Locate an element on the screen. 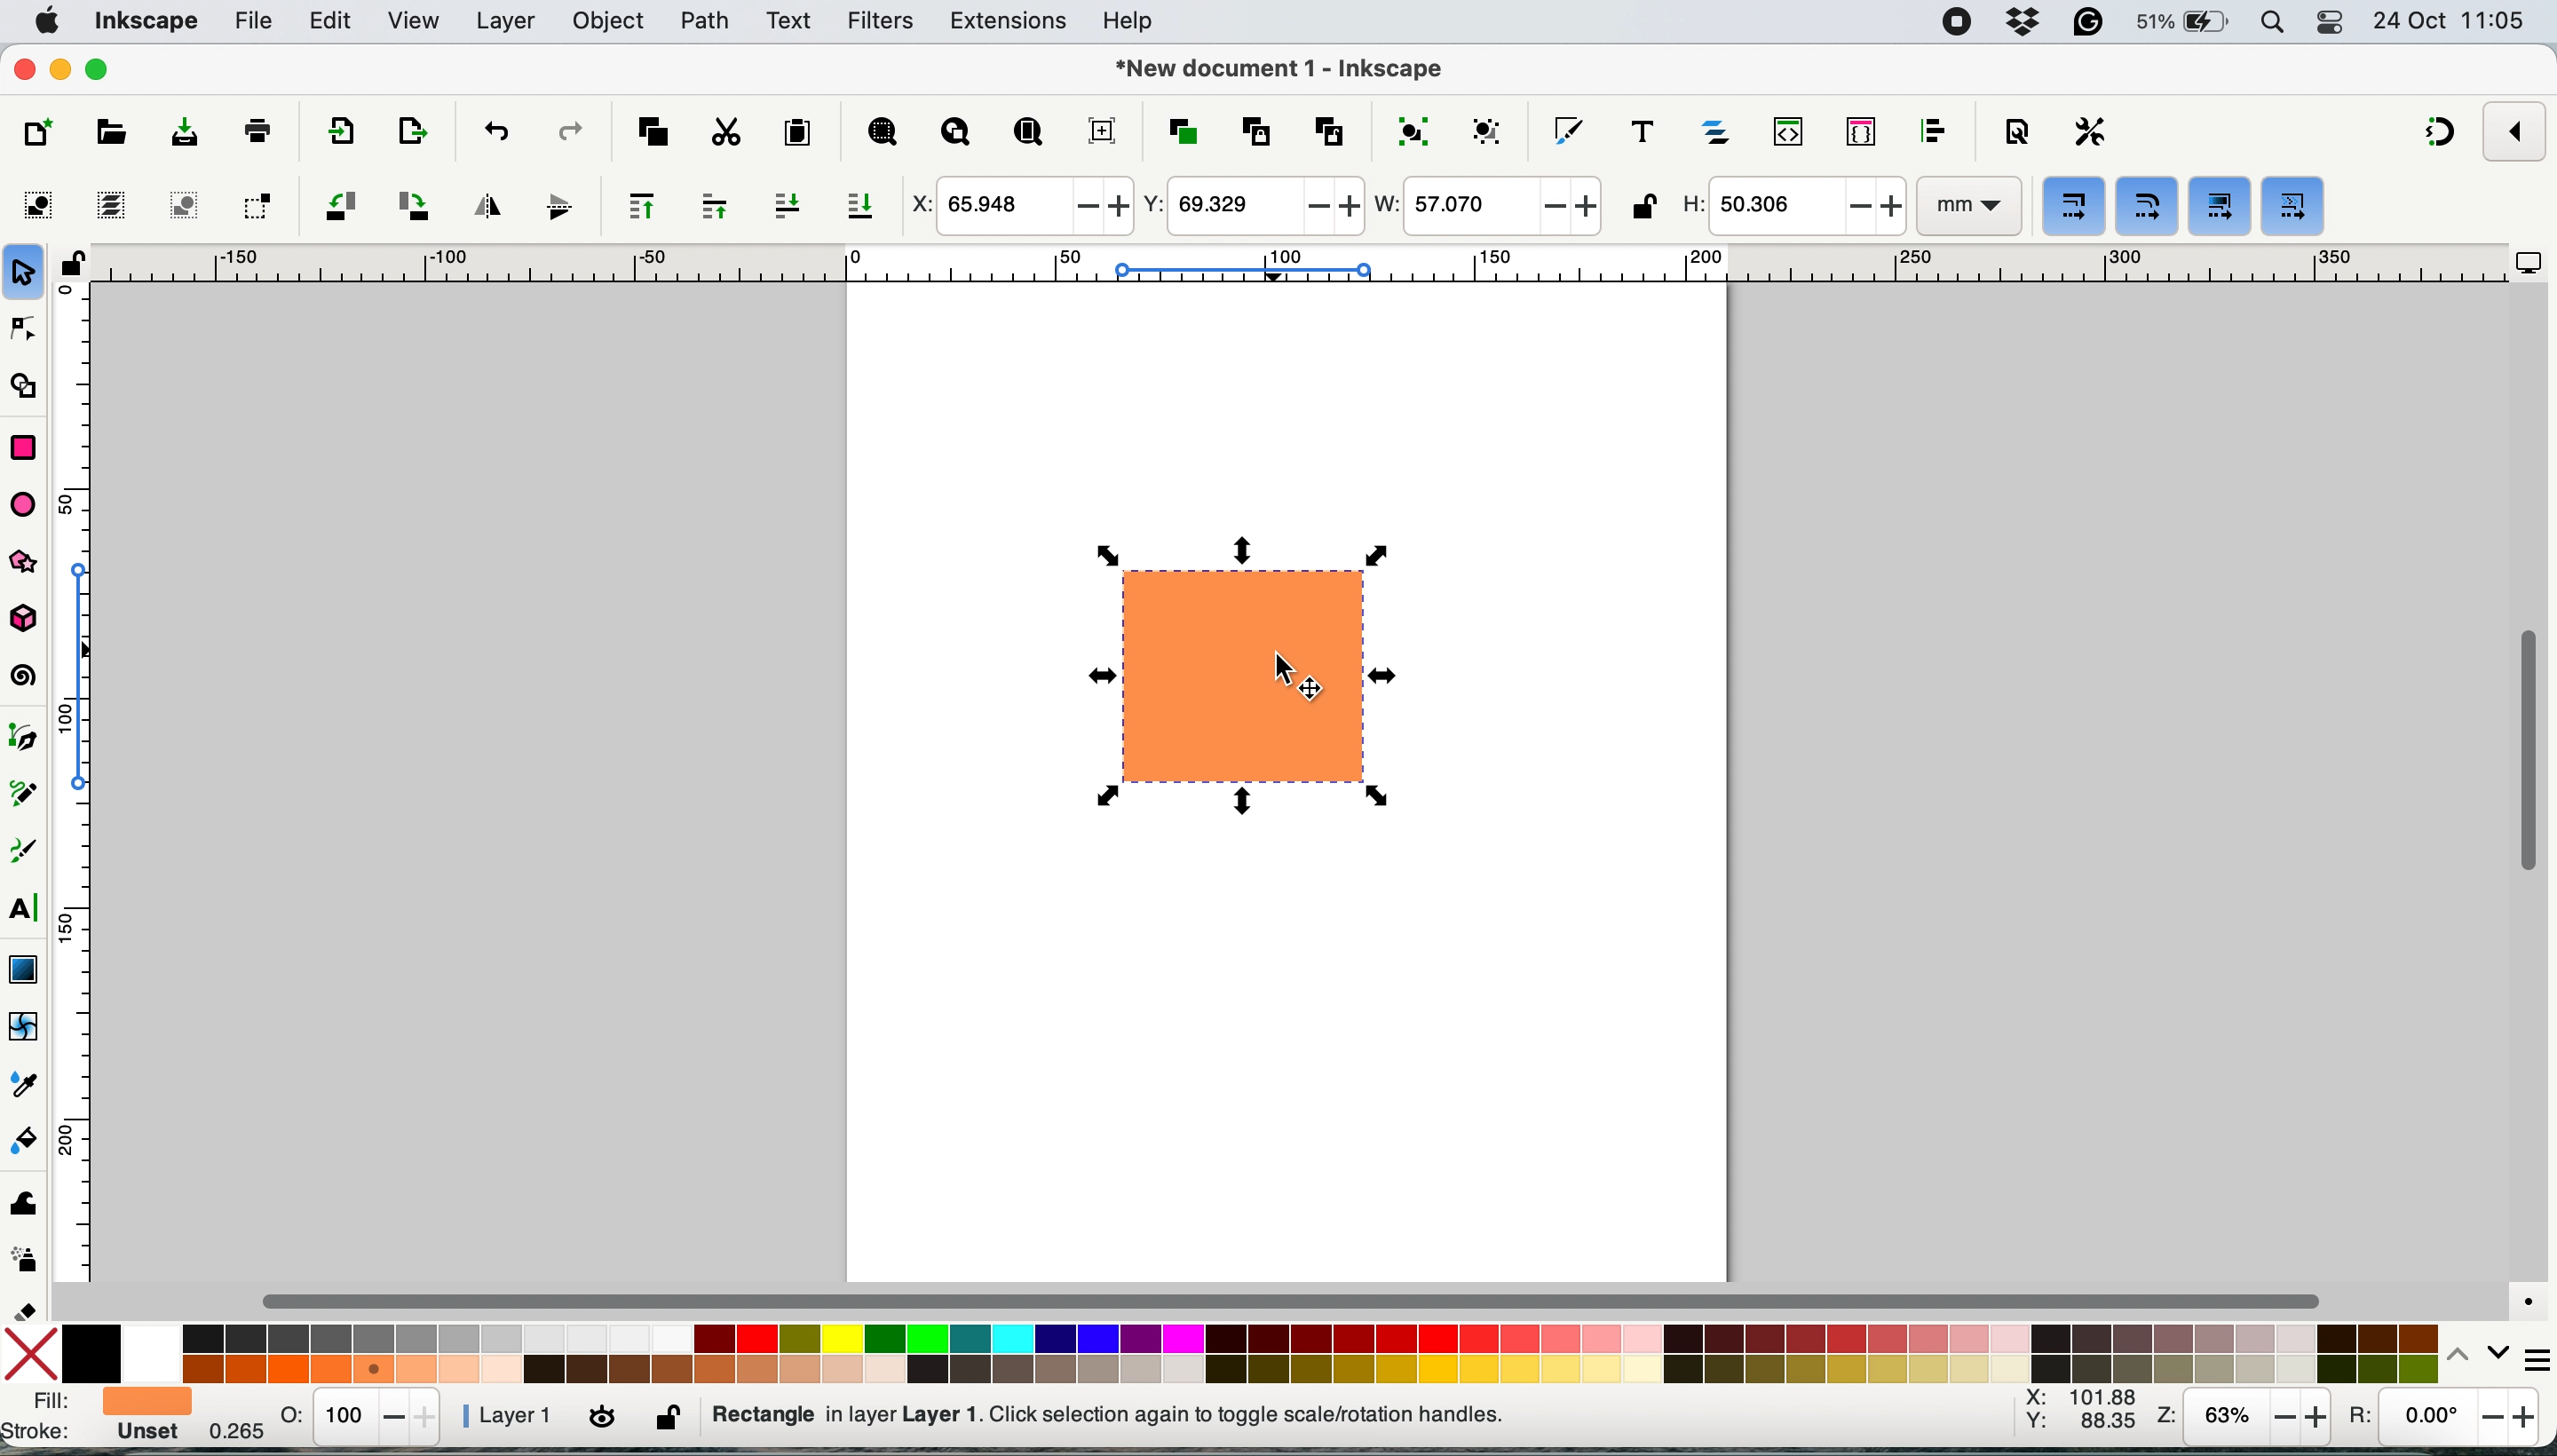 This screenshot has height=1456, width=2557. object rotate 90 is located at coordinates (411, 204).